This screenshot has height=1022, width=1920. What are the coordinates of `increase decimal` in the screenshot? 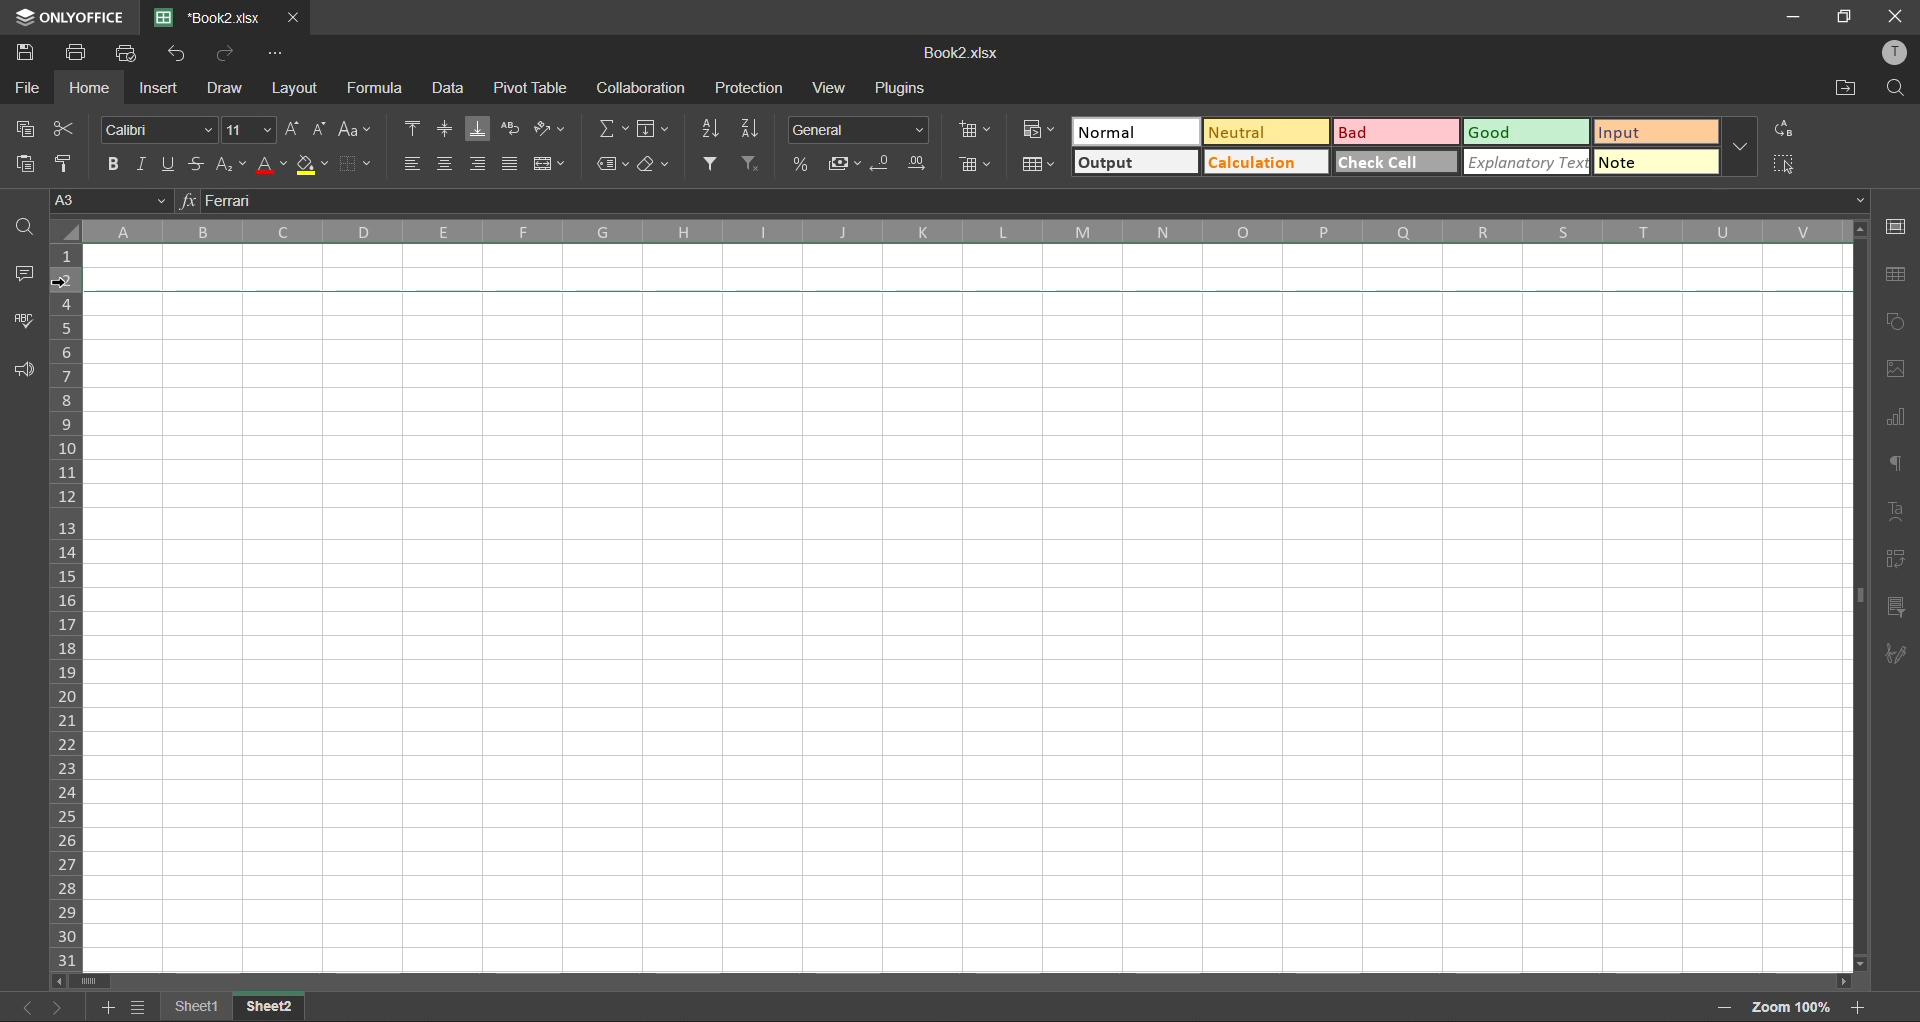 It's located at (917, 166).